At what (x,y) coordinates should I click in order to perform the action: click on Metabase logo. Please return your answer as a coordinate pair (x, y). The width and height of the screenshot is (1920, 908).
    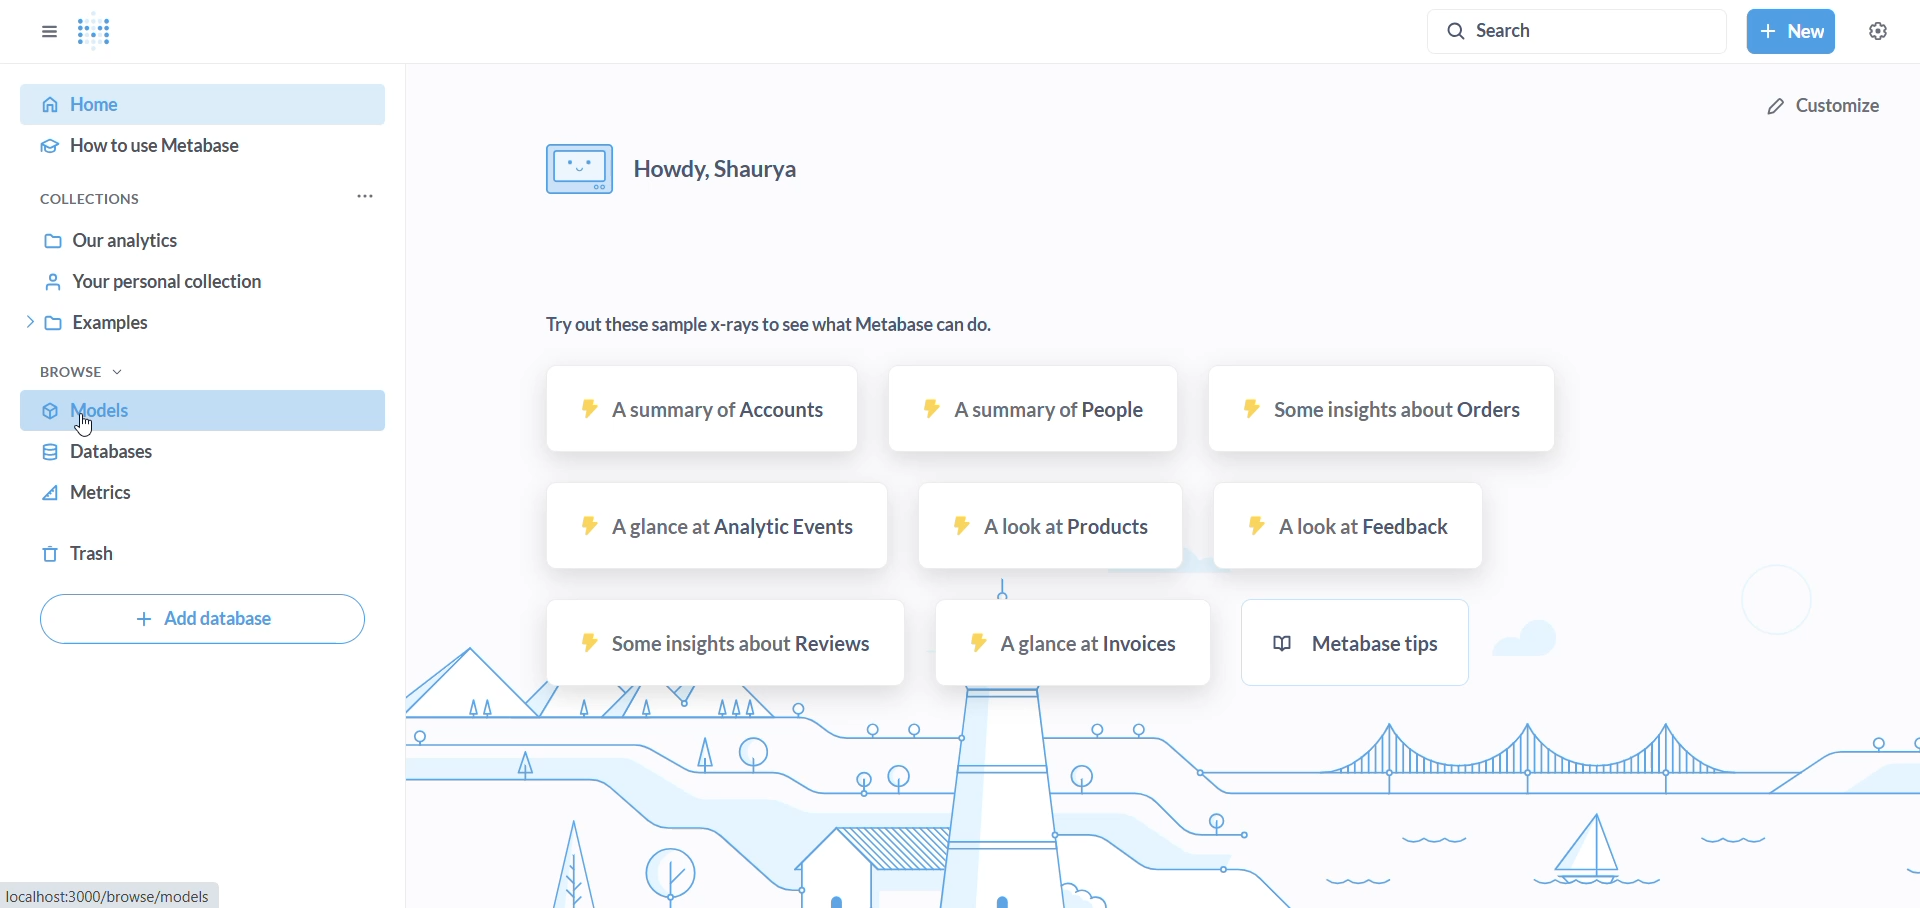
    Looking at the image, I should click on (103, 32).